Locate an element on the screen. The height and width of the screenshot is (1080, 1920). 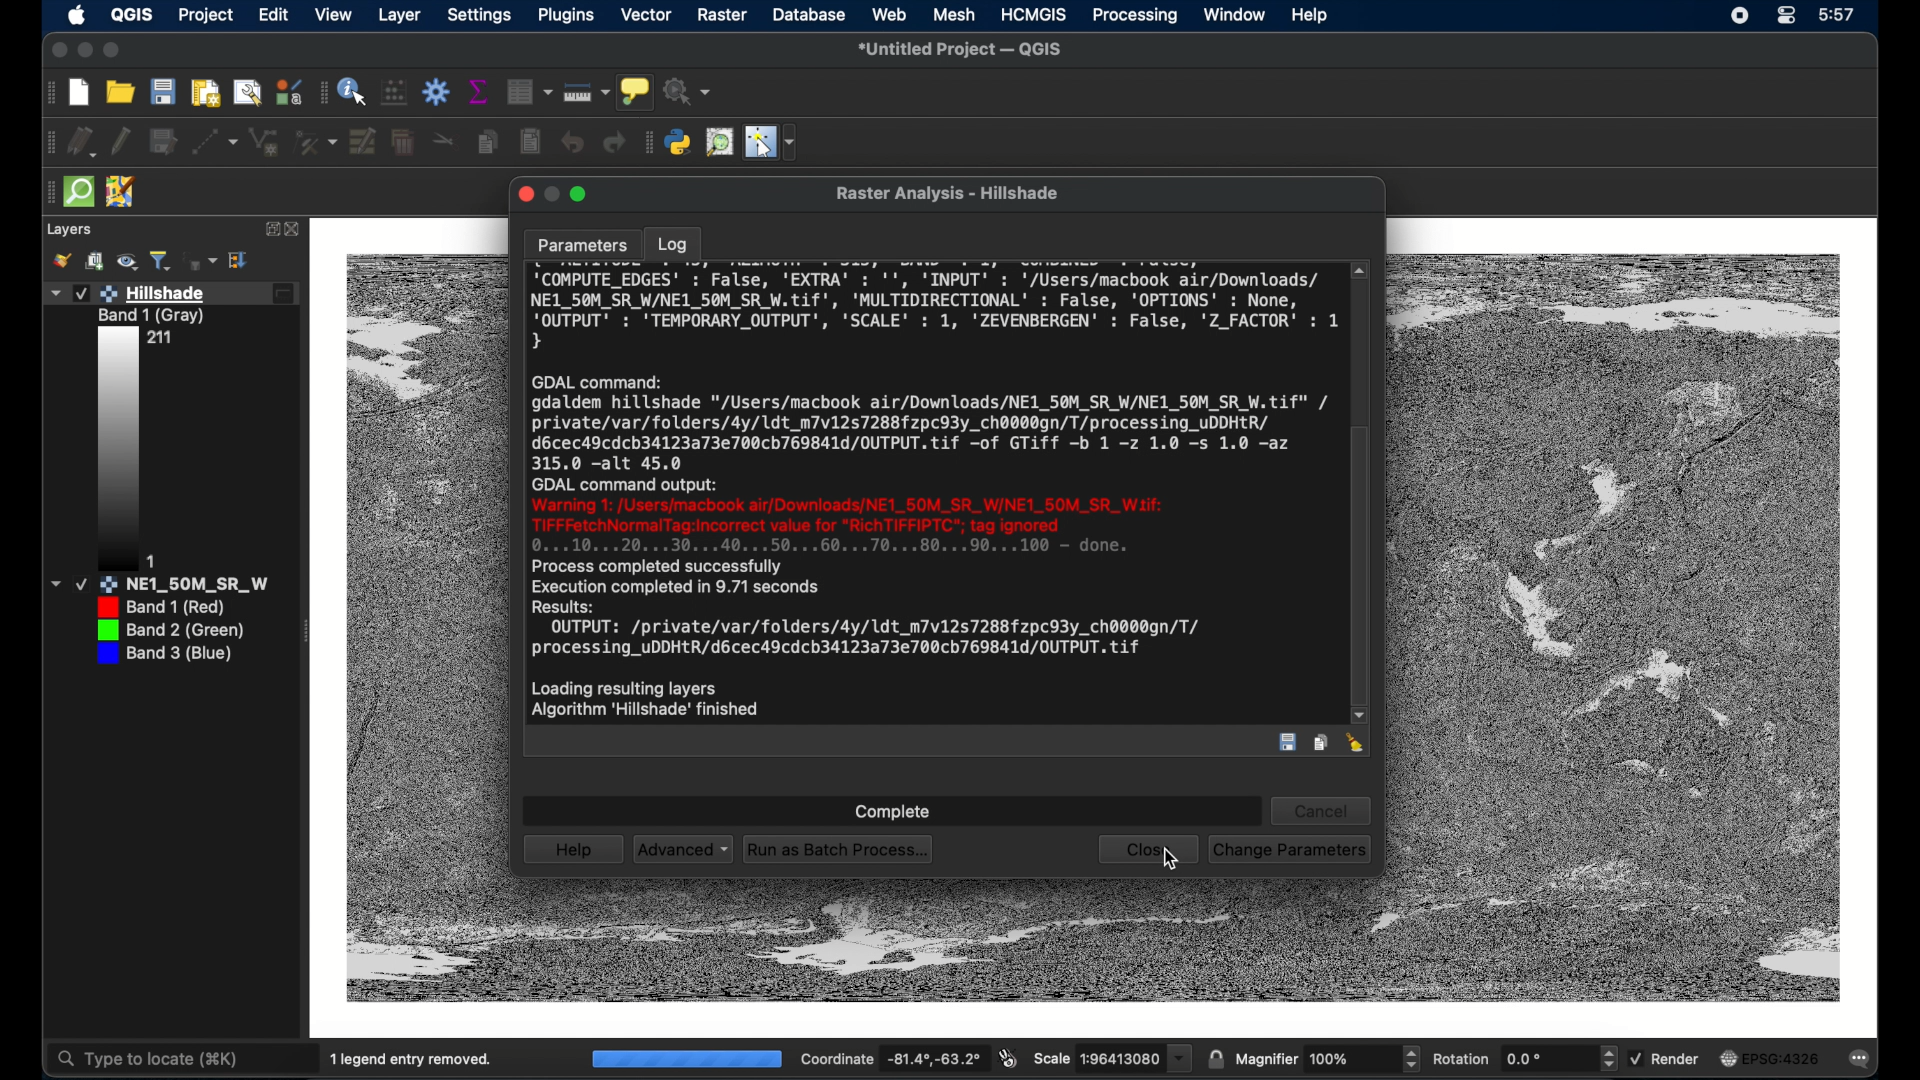
settings is located at coordinates (479, 15).